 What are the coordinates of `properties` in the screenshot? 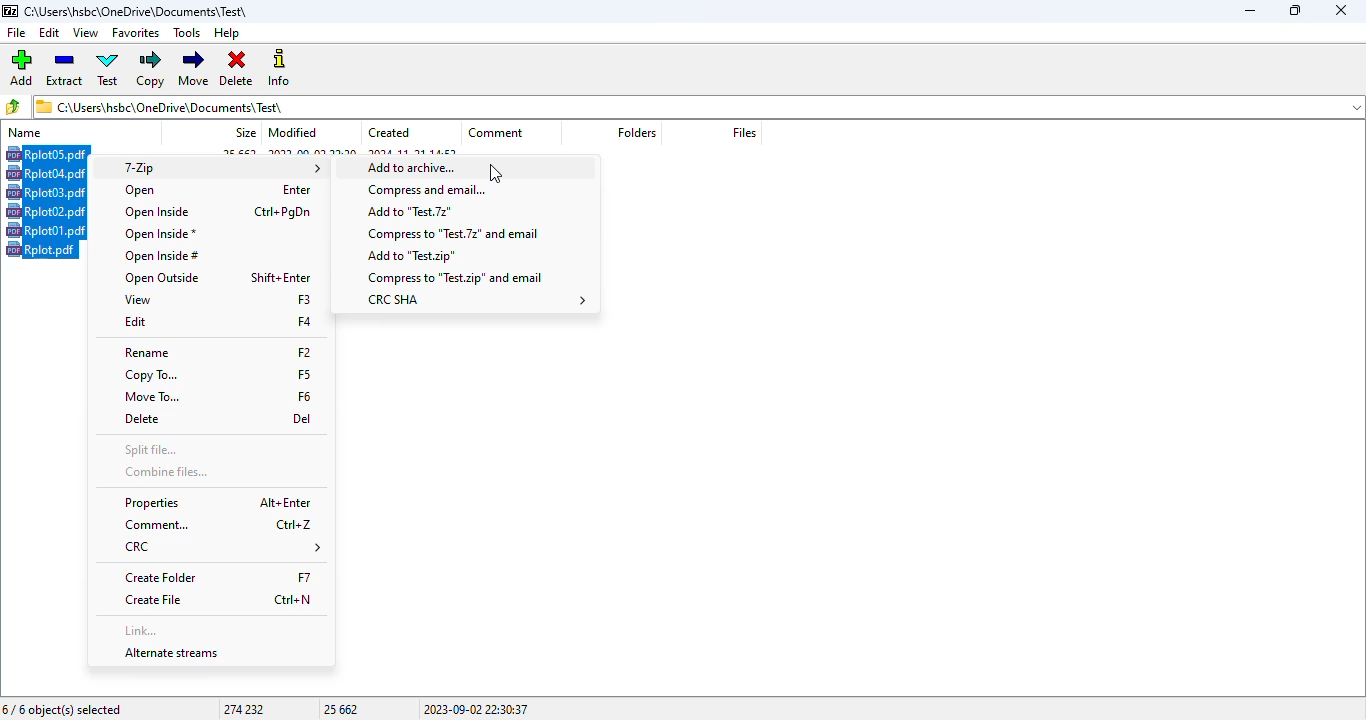 It's located at (218, 502).